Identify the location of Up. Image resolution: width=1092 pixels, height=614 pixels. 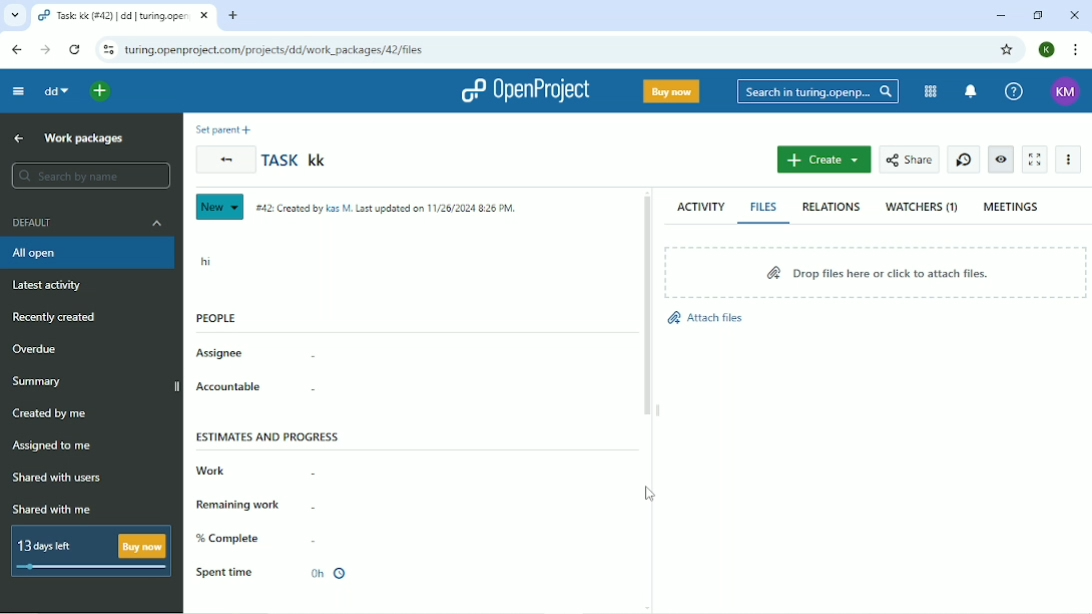
(19, 138).